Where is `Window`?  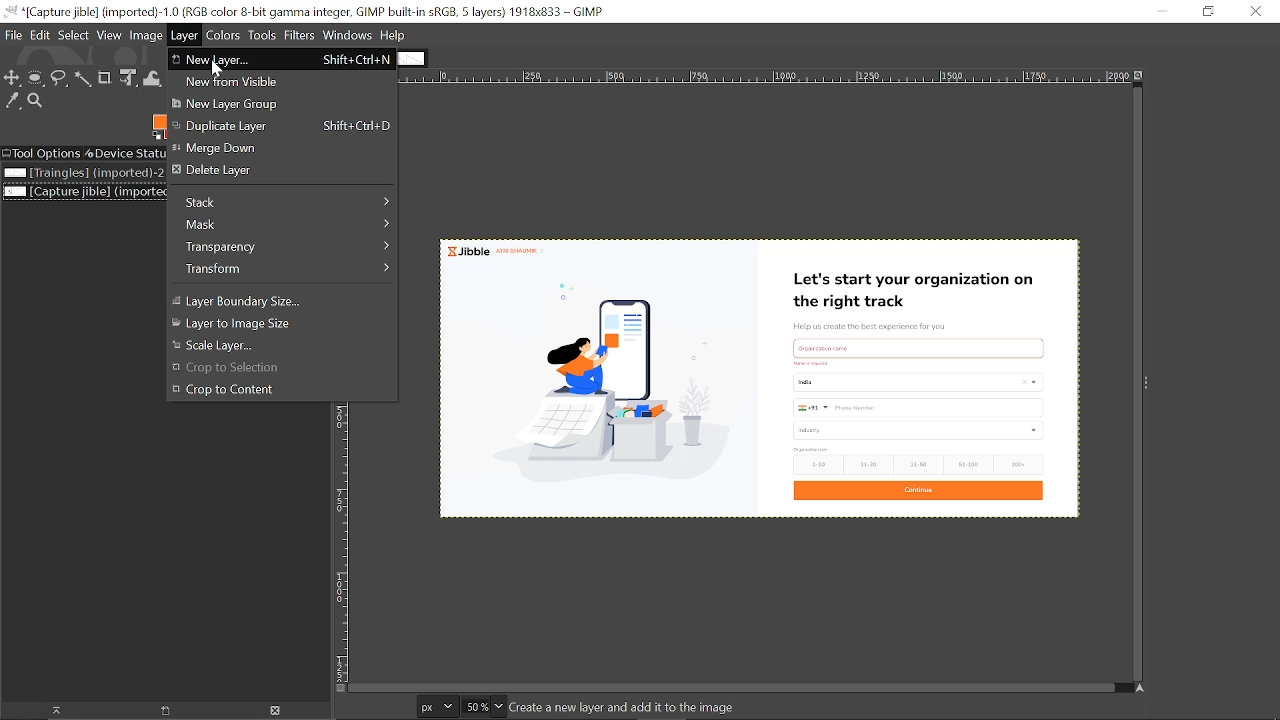
Window is located at coordinates (349, 35).